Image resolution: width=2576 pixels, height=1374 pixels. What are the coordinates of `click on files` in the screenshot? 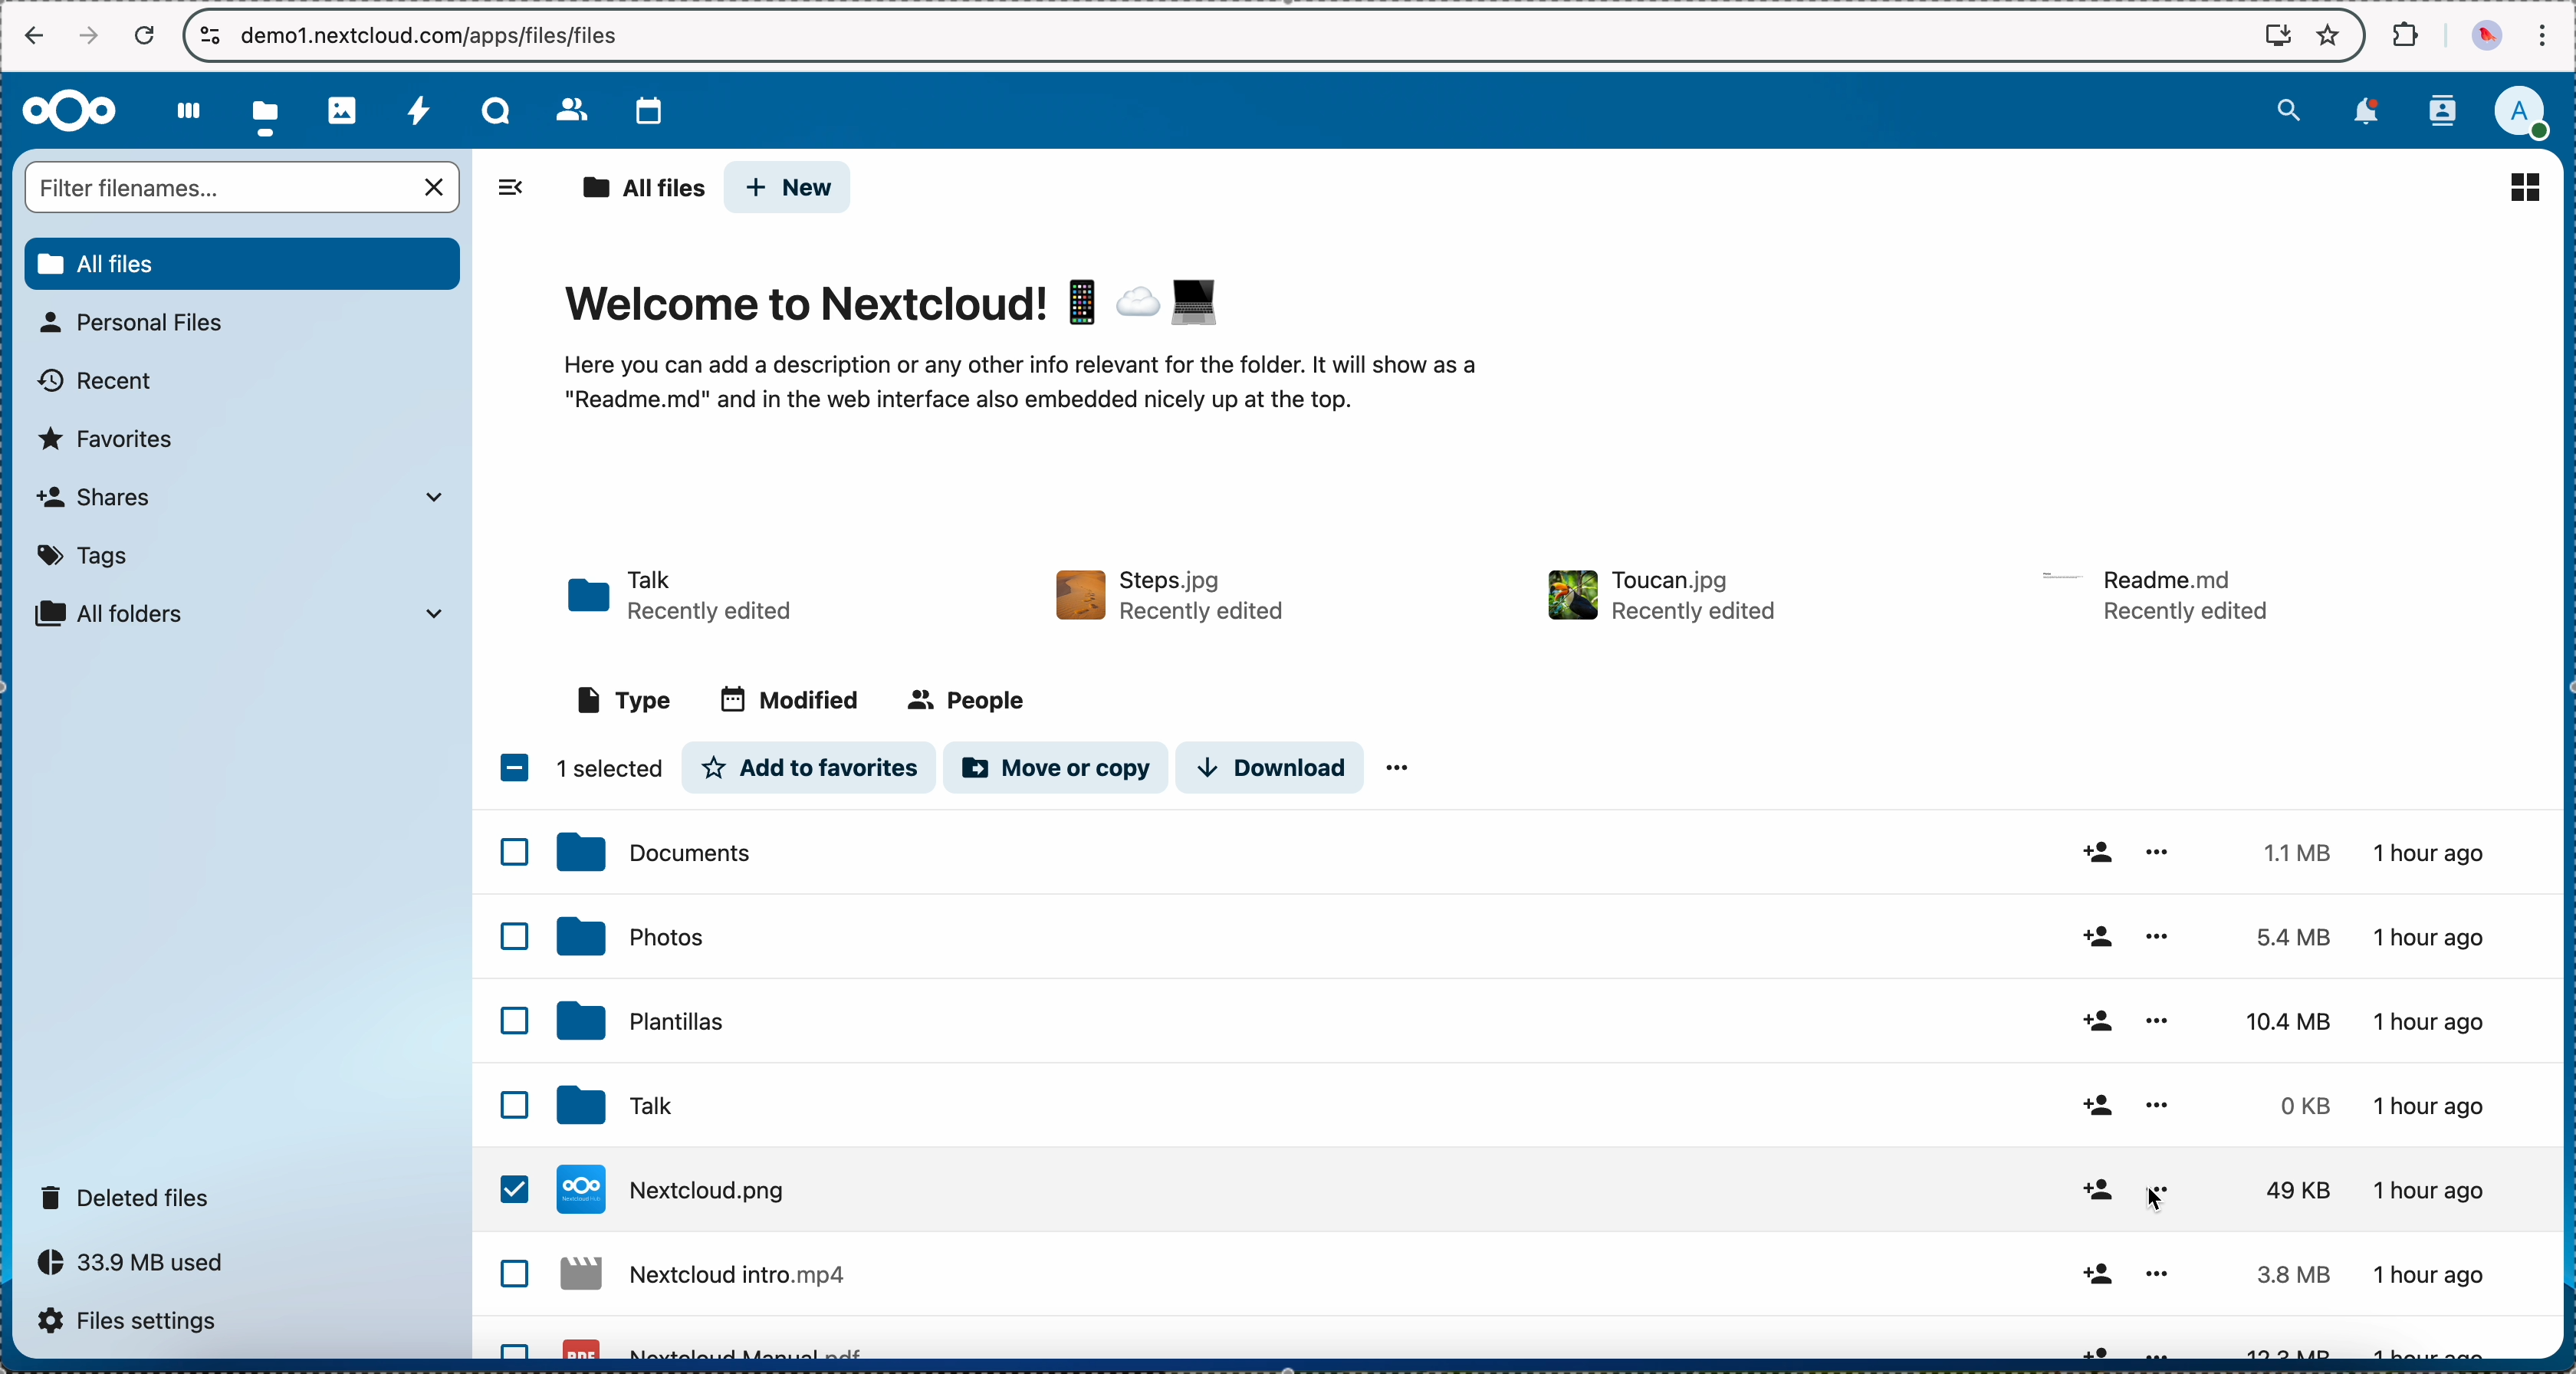 It's located at (269, 111).